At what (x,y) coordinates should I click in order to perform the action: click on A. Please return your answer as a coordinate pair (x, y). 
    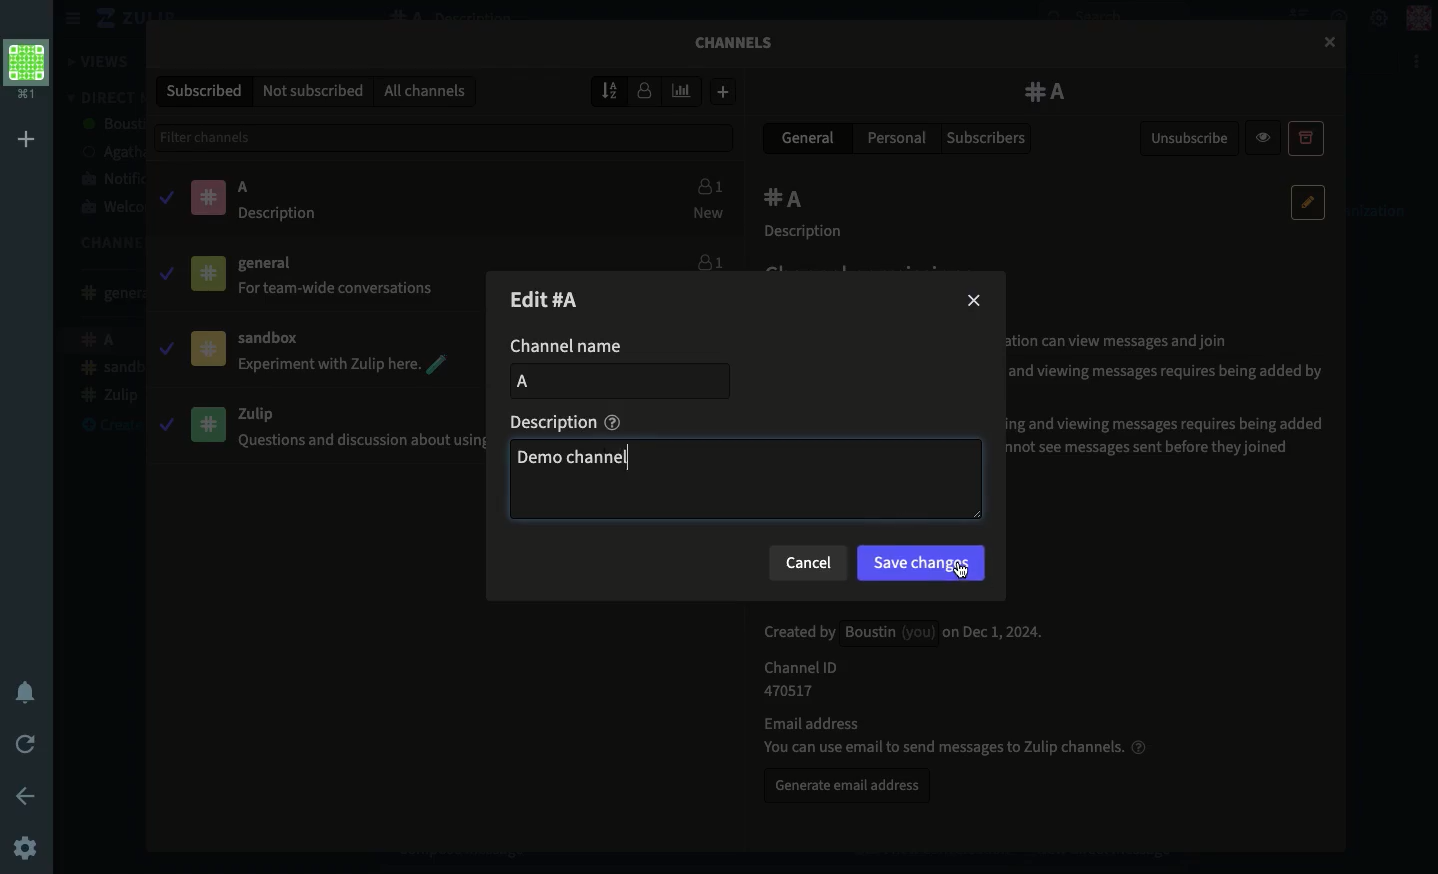
    Looking at the image, I should click on (1047, 92).